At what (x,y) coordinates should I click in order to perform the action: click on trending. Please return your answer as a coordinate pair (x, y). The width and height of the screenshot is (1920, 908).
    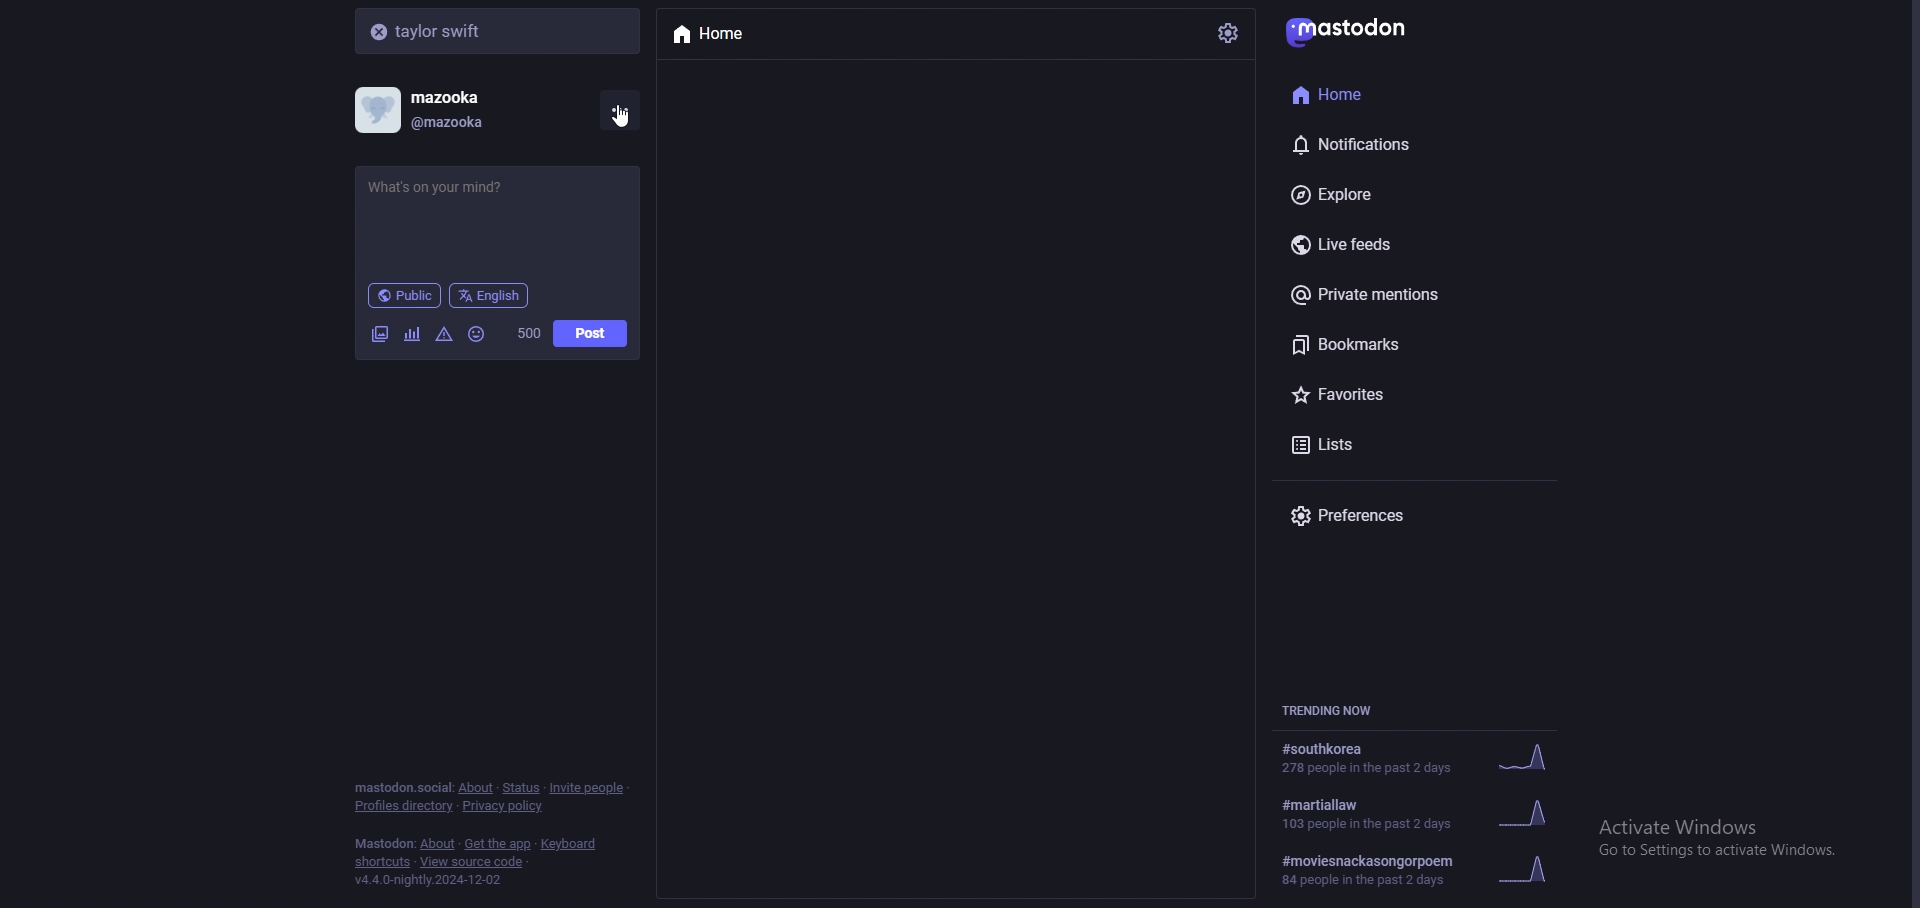
    Looking at the image, I should click on (1423, 760).